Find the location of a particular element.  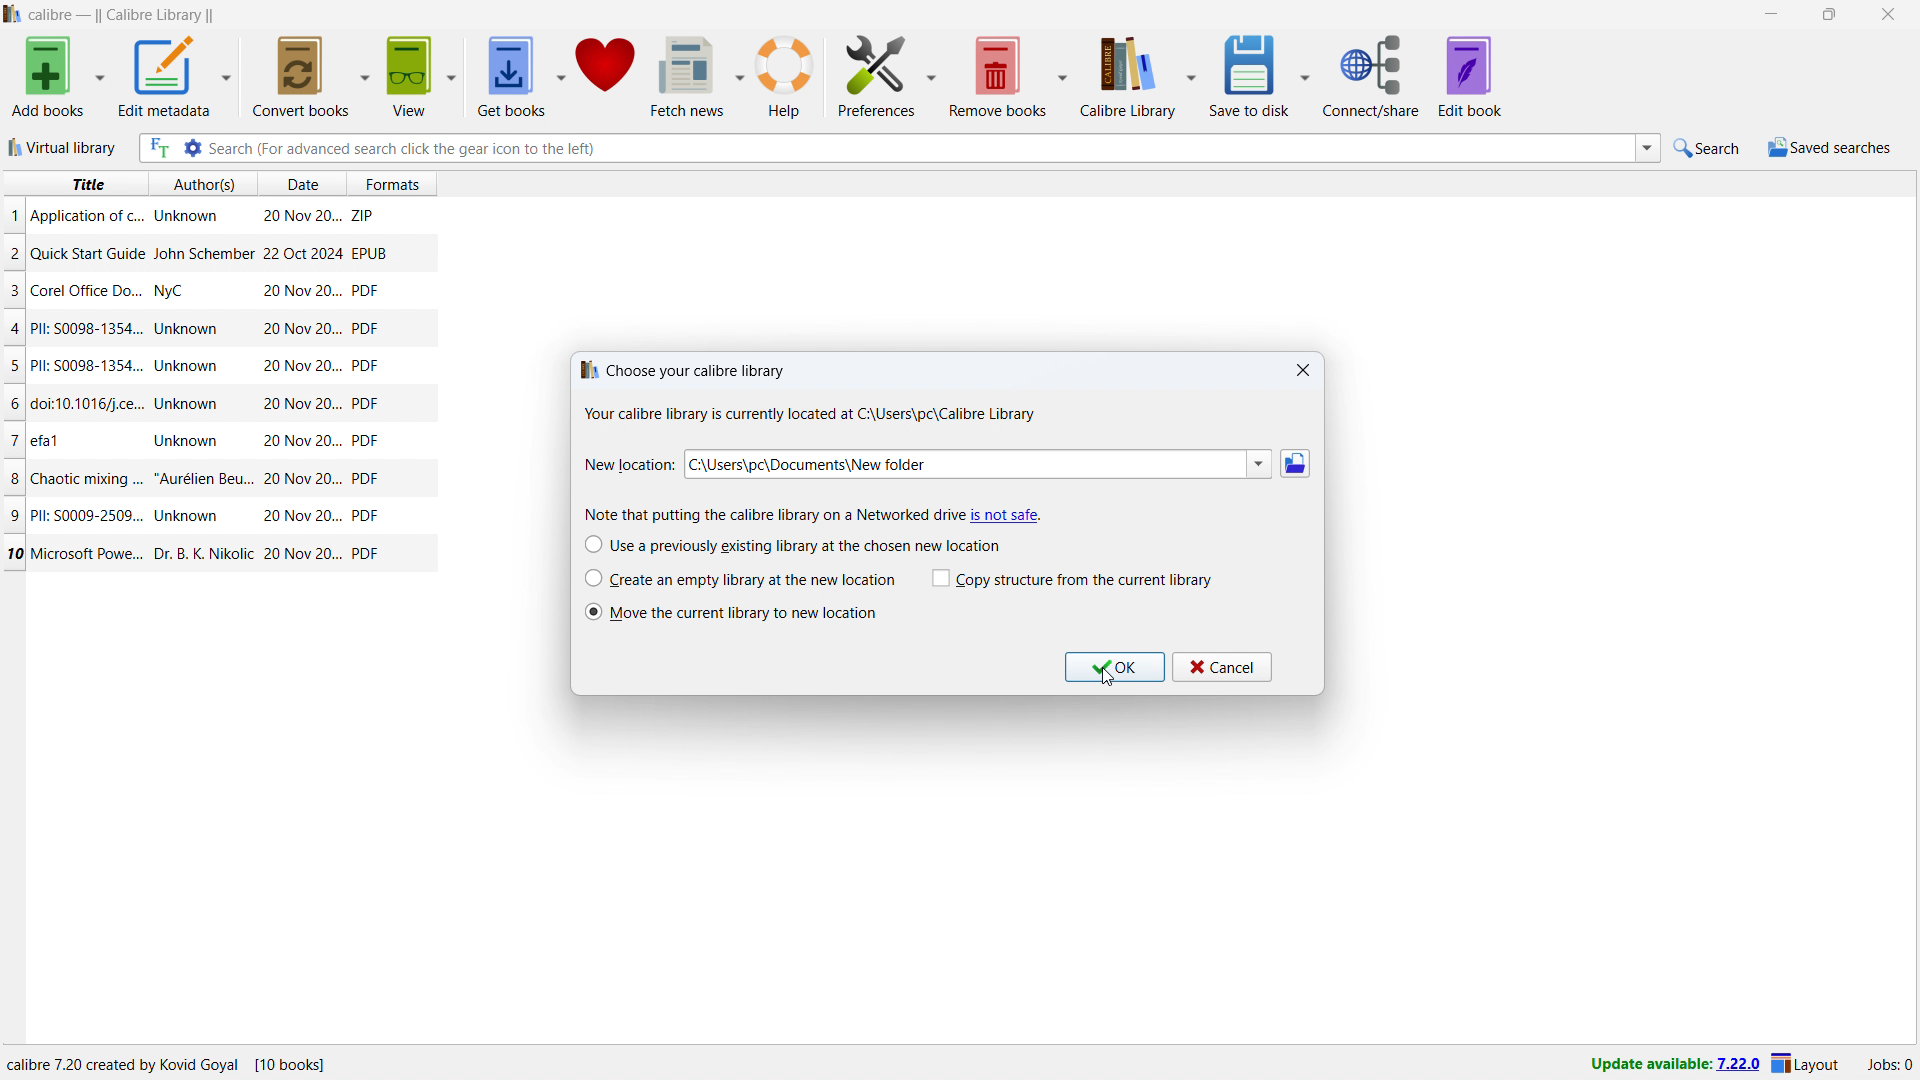

edit metadata is located at coordinates (162, 76).